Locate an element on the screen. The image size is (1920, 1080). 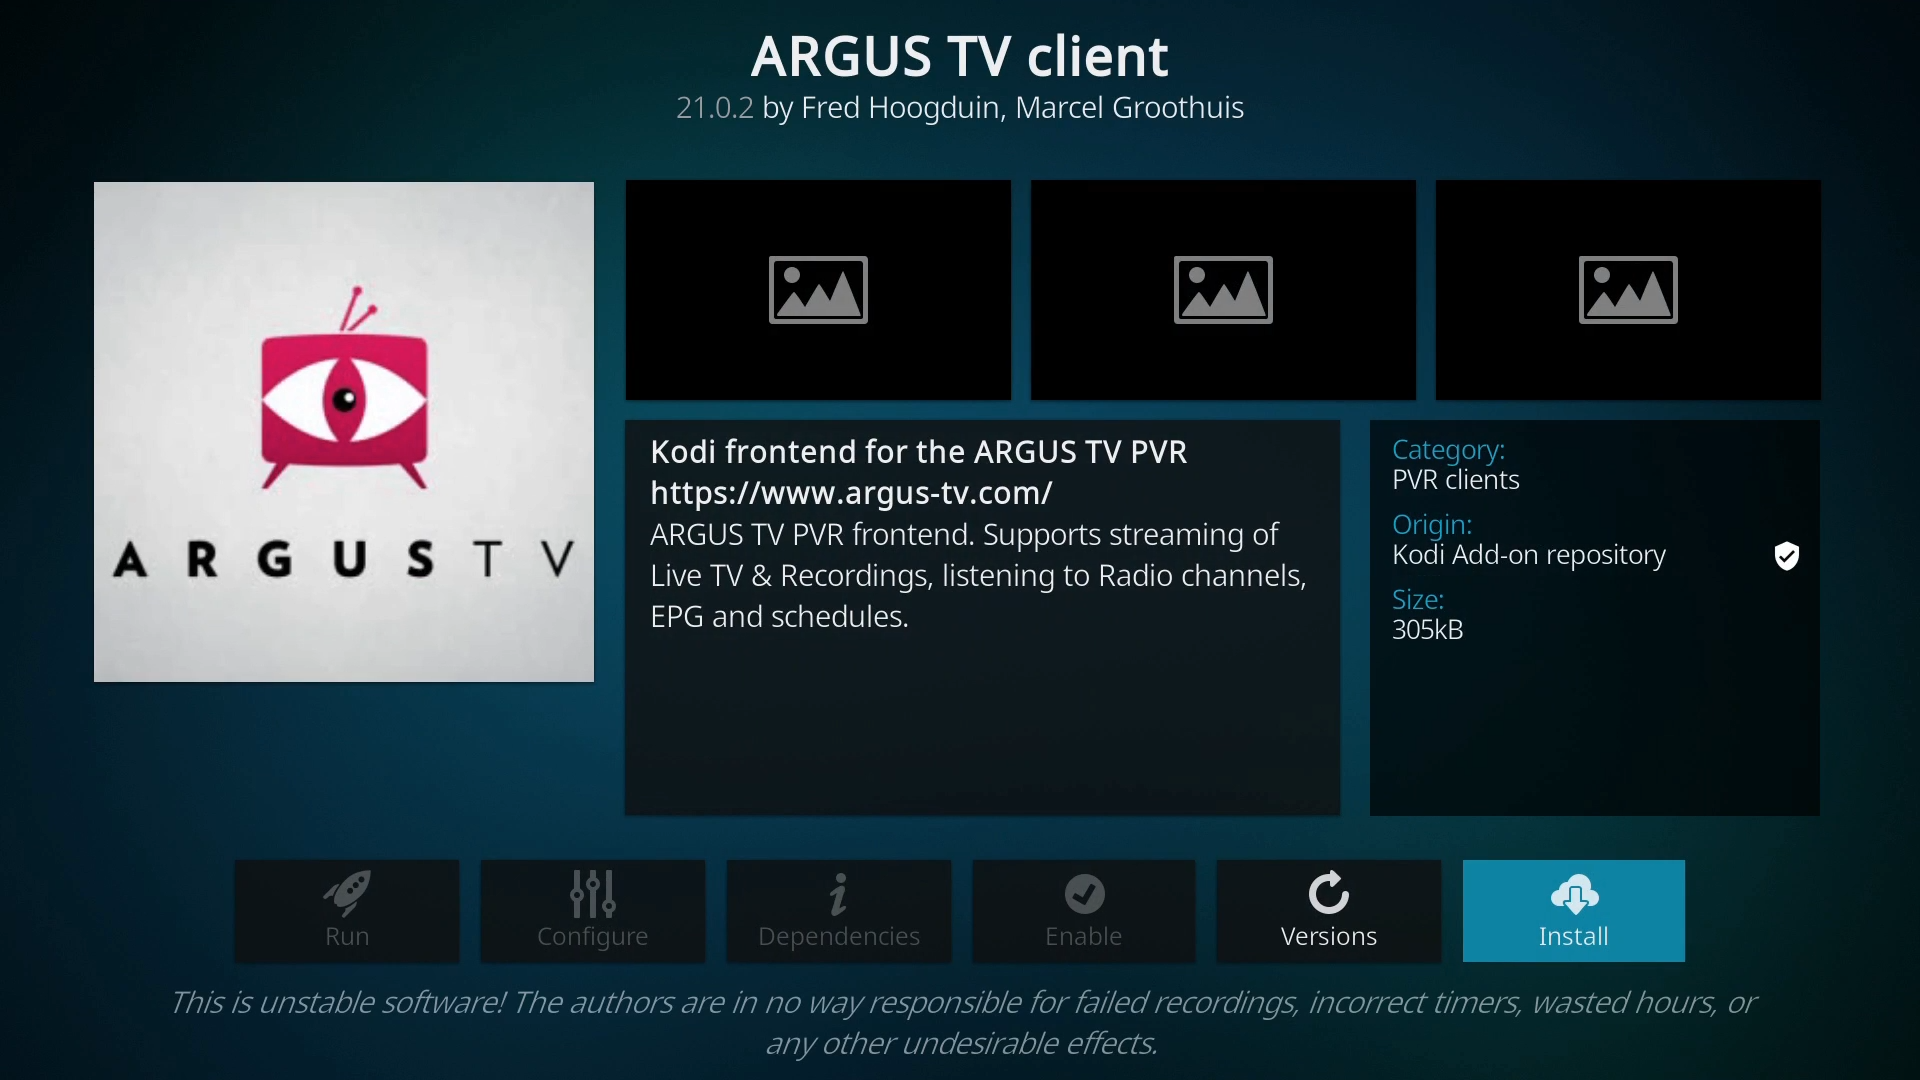
install is located at coordinates (1577, 906).